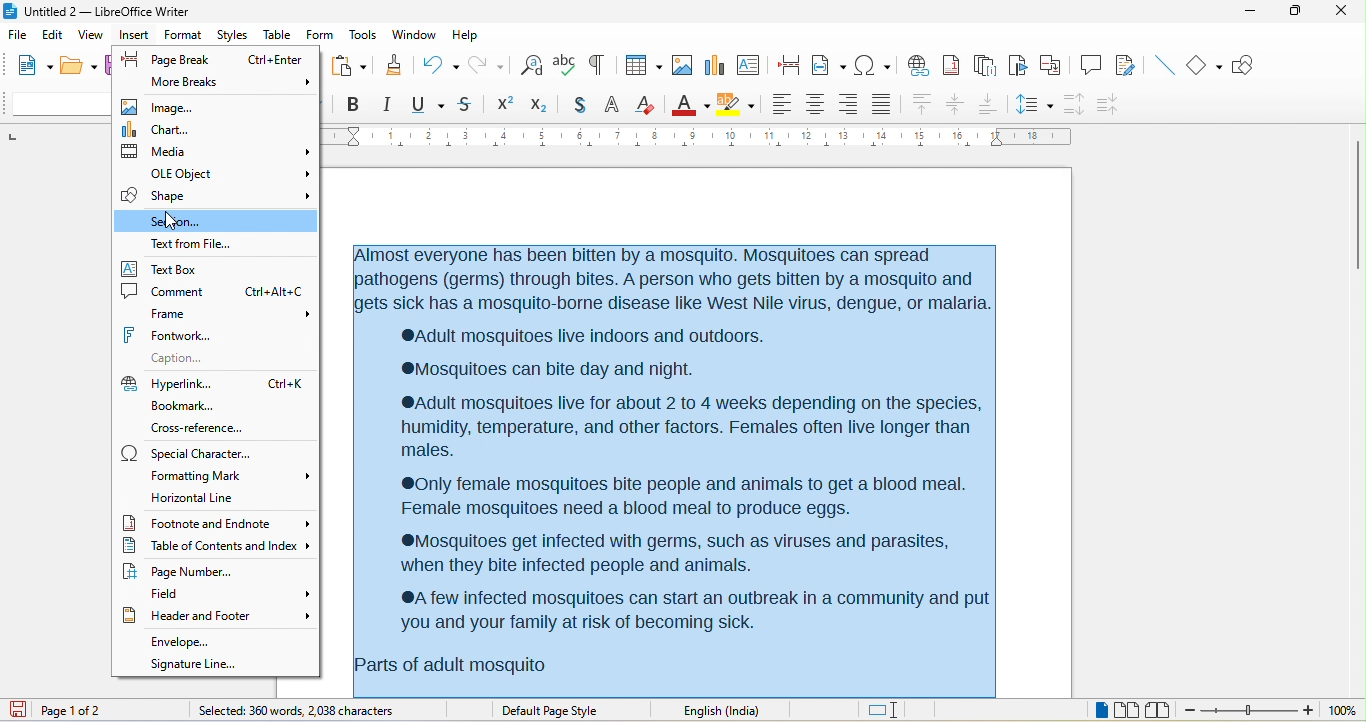  What do you see at coordinates (26, 65) in the screenshot?
I see `new` at bounding box center [26, 65].